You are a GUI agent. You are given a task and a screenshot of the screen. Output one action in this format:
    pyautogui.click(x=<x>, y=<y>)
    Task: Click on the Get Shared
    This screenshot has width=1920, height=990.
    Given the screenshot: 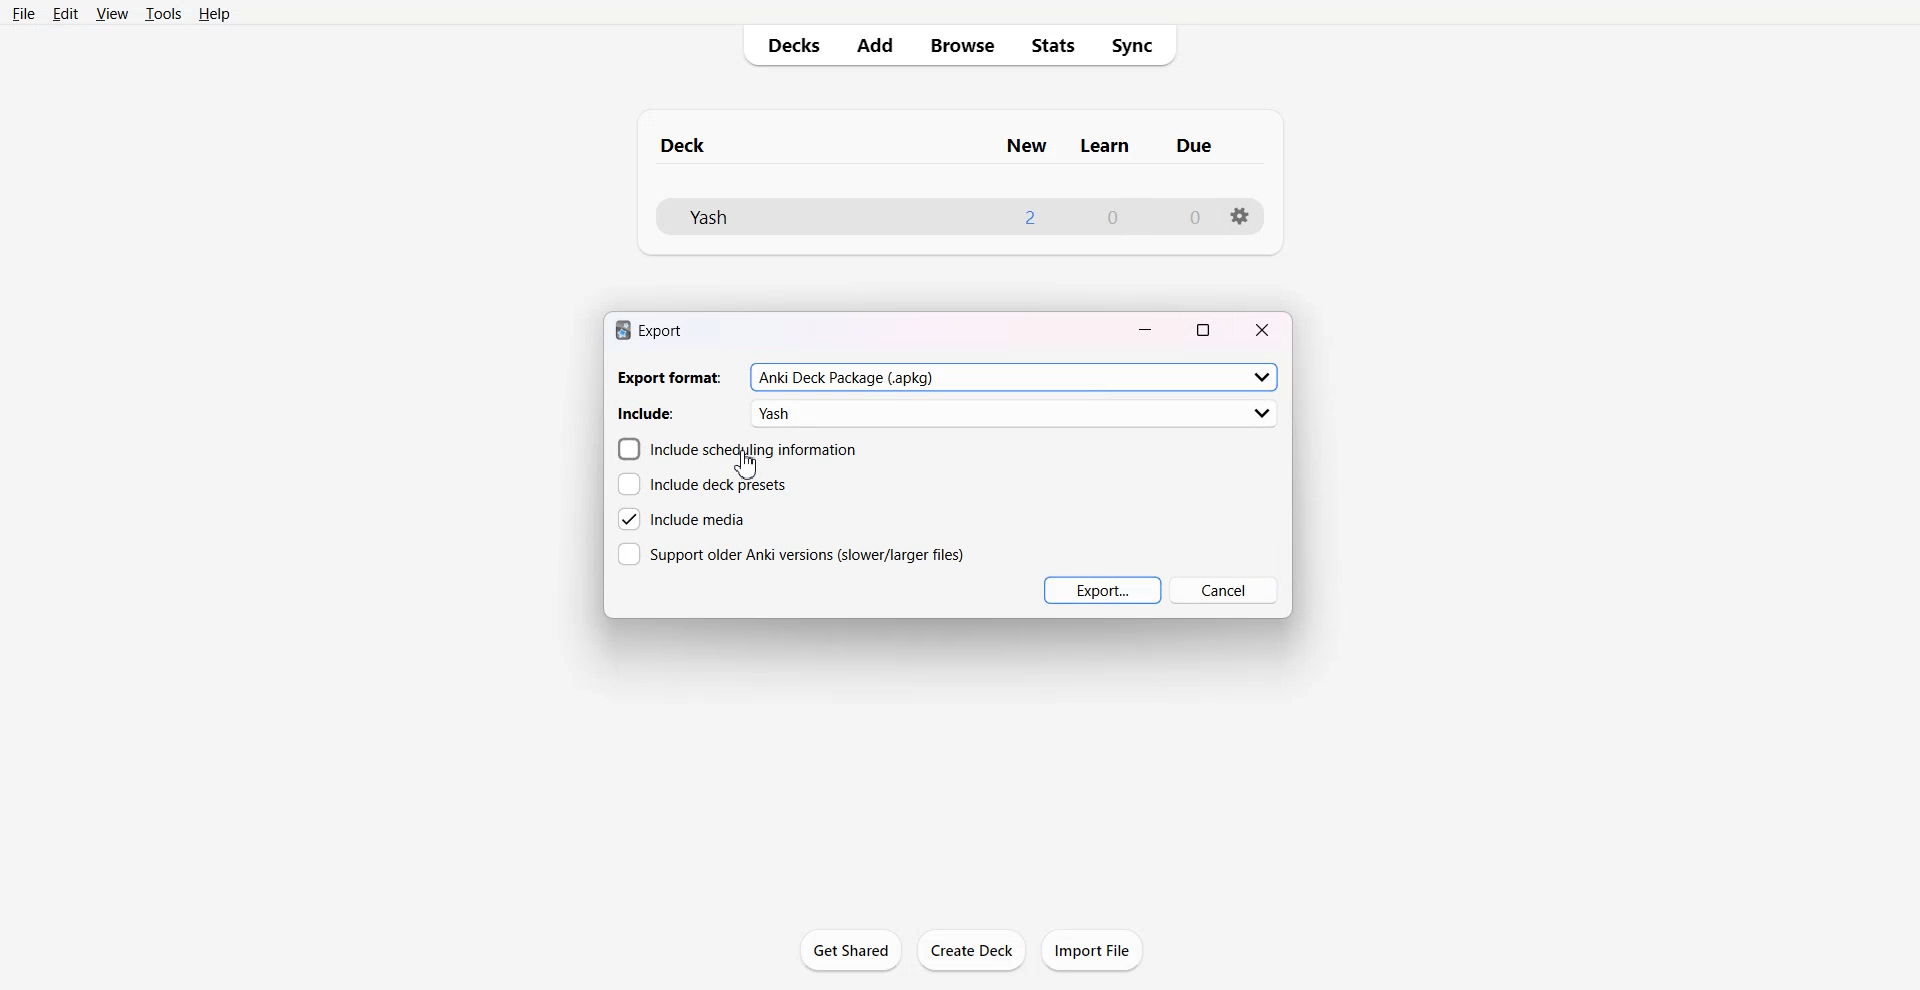 What is the action you would take?
    pyautogui.click(x=851, y=950)
    